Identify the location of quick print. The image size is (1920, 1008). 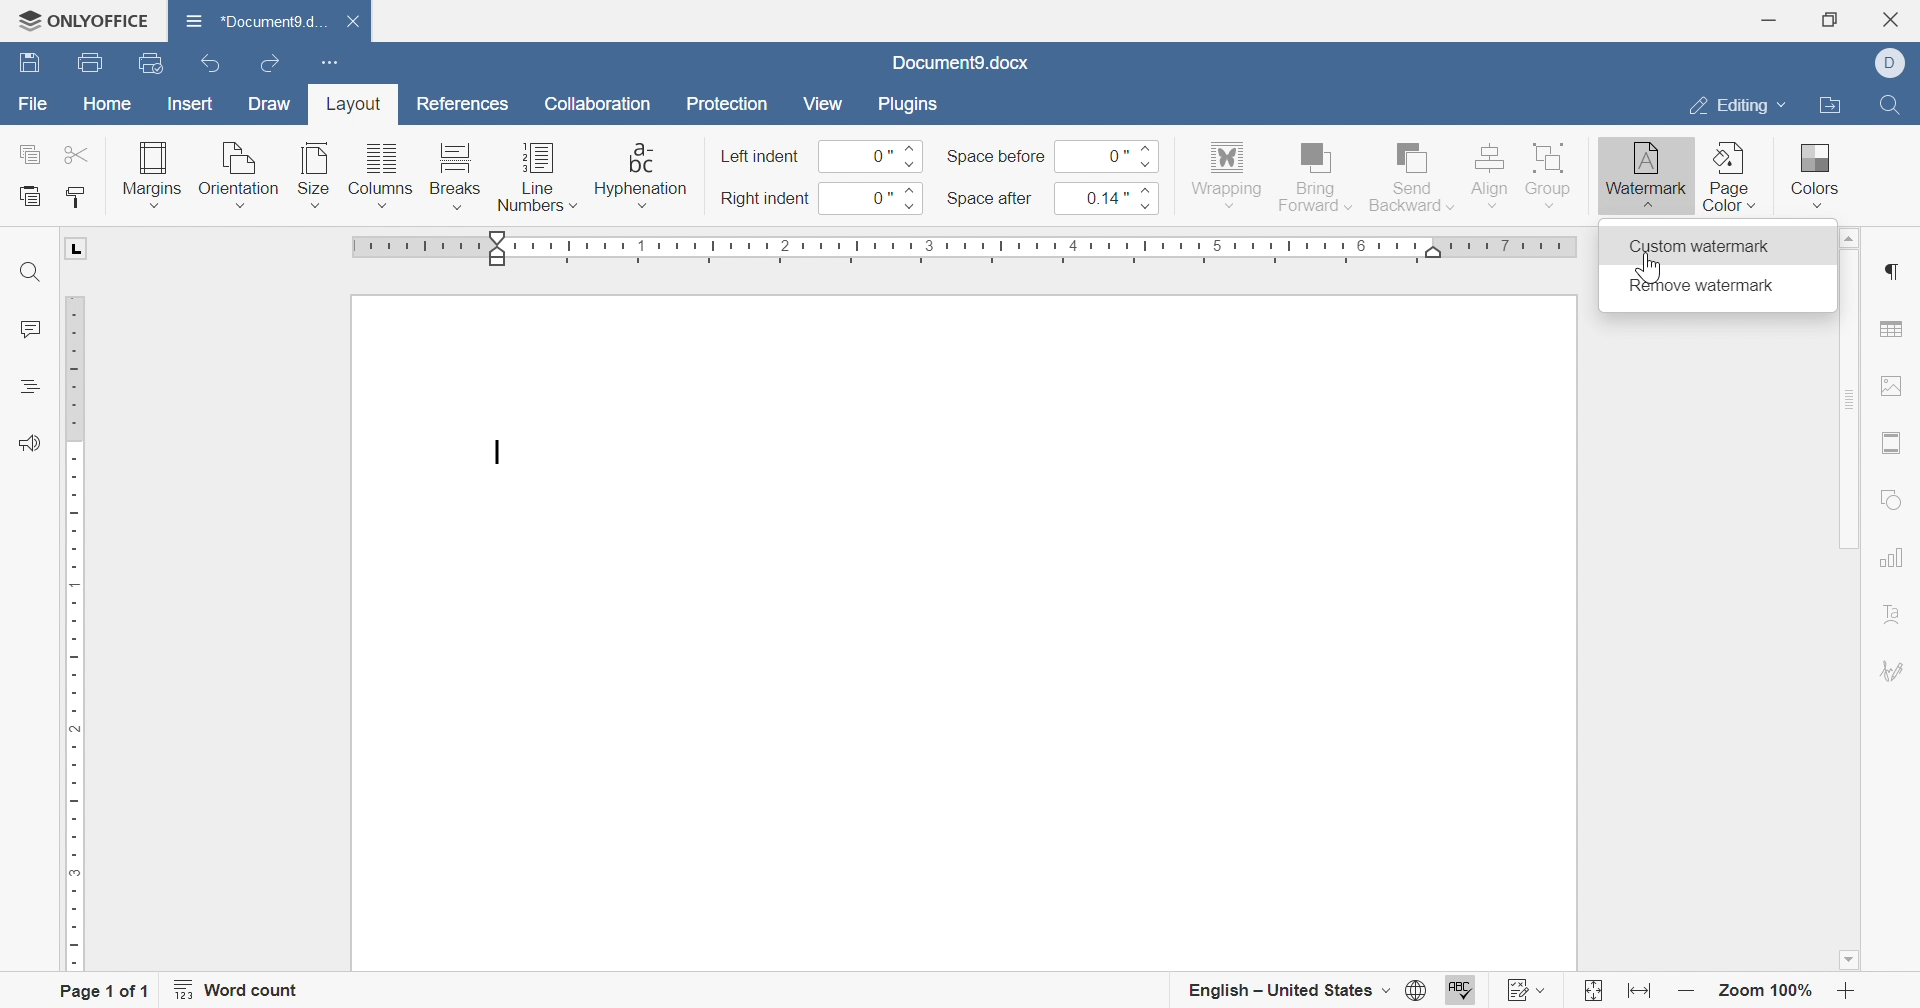
(160, 65).